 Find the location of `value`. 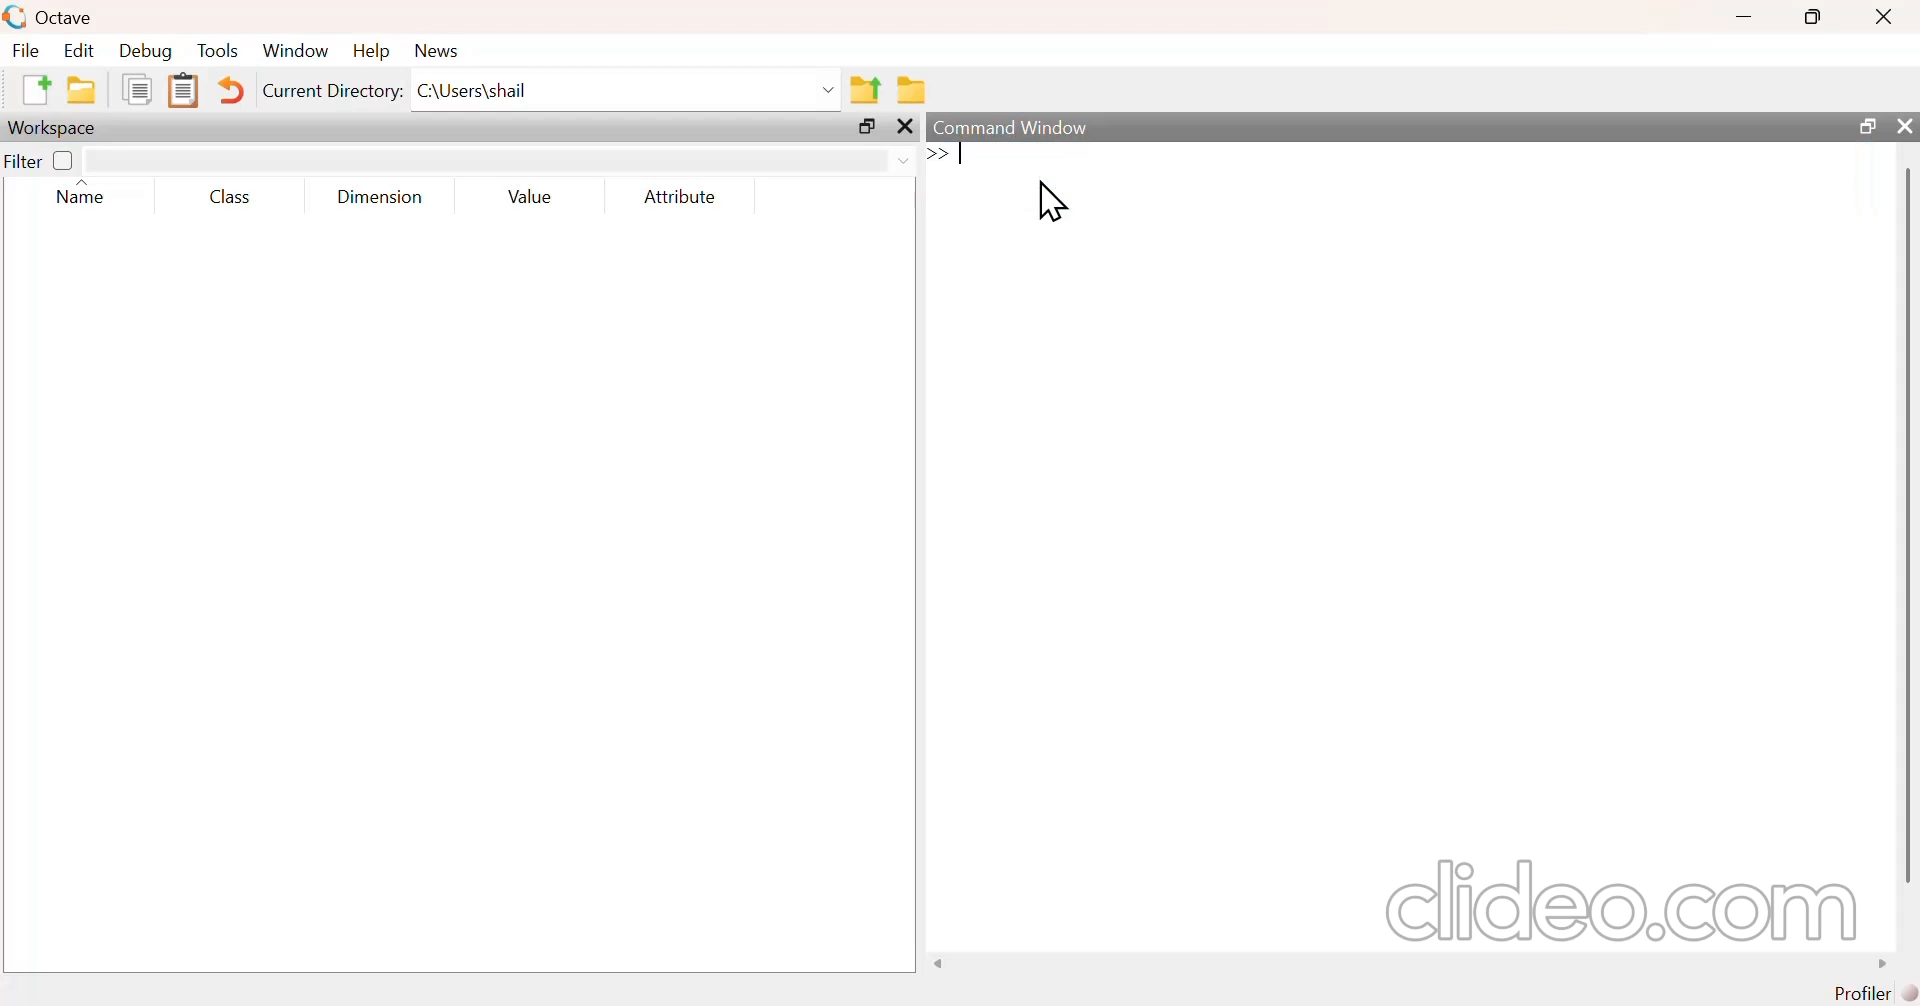

value is located at coordinates (527, 196).